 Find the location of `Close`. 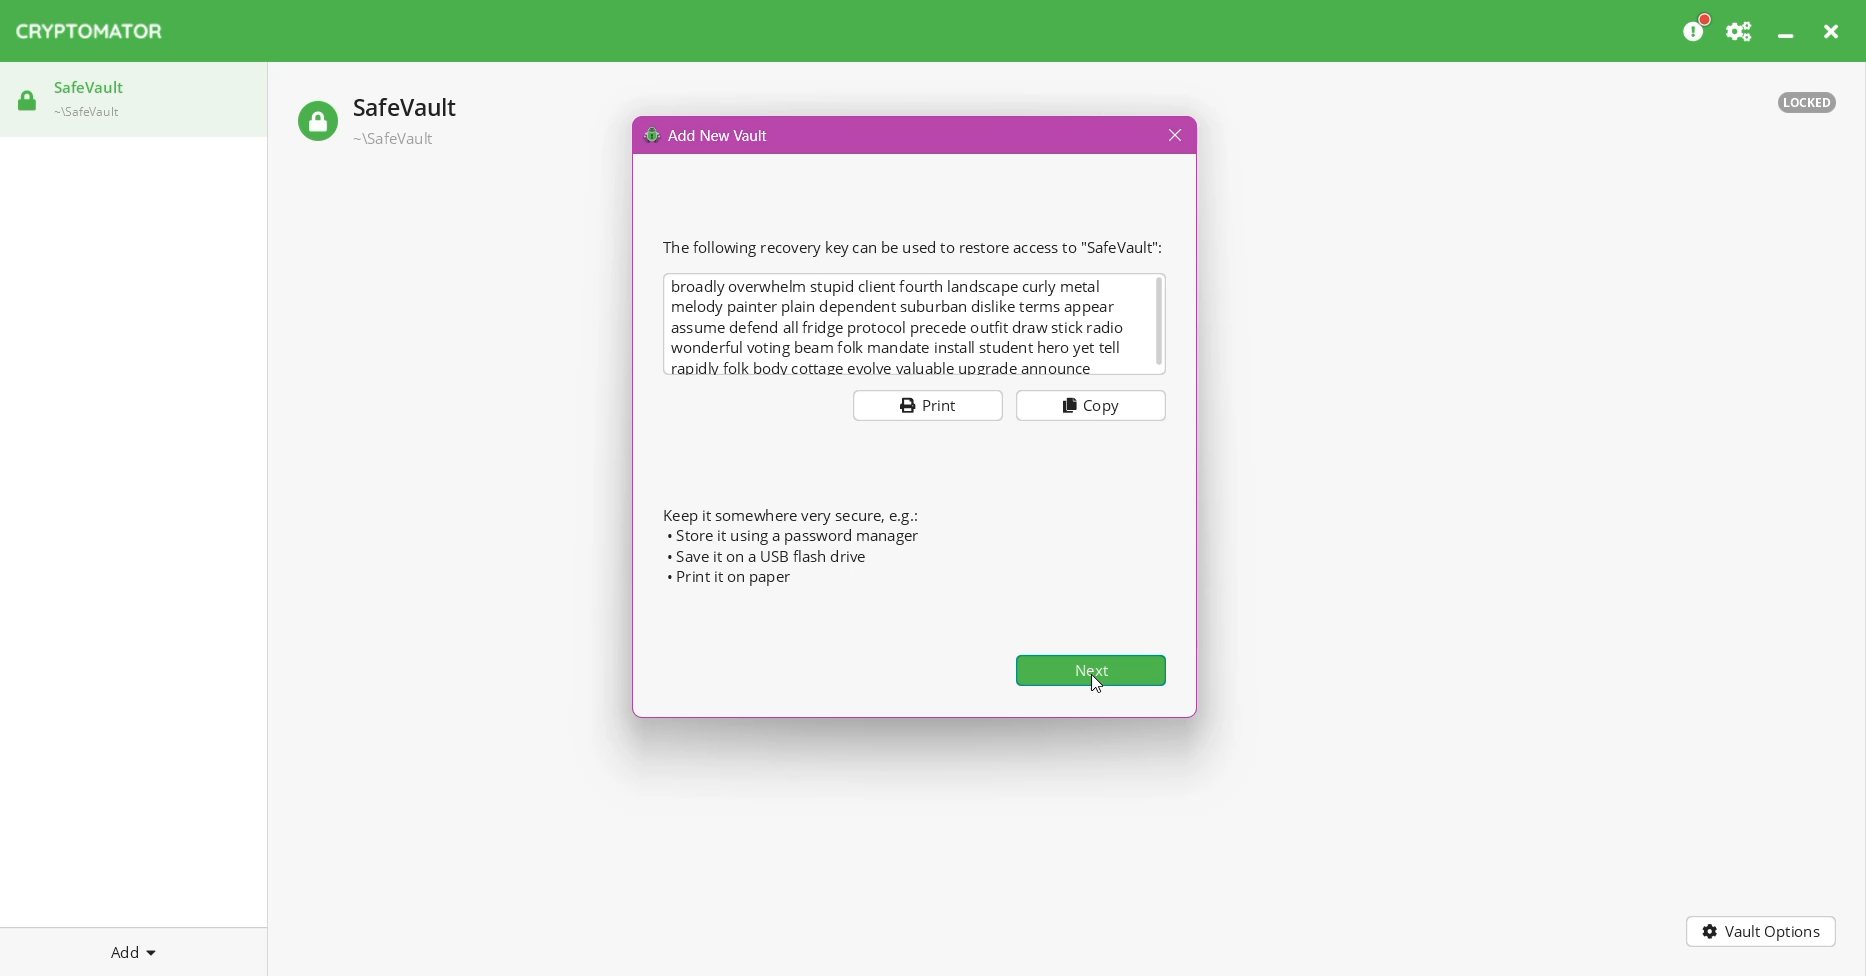

Close is located at coordinates (1834, 31).